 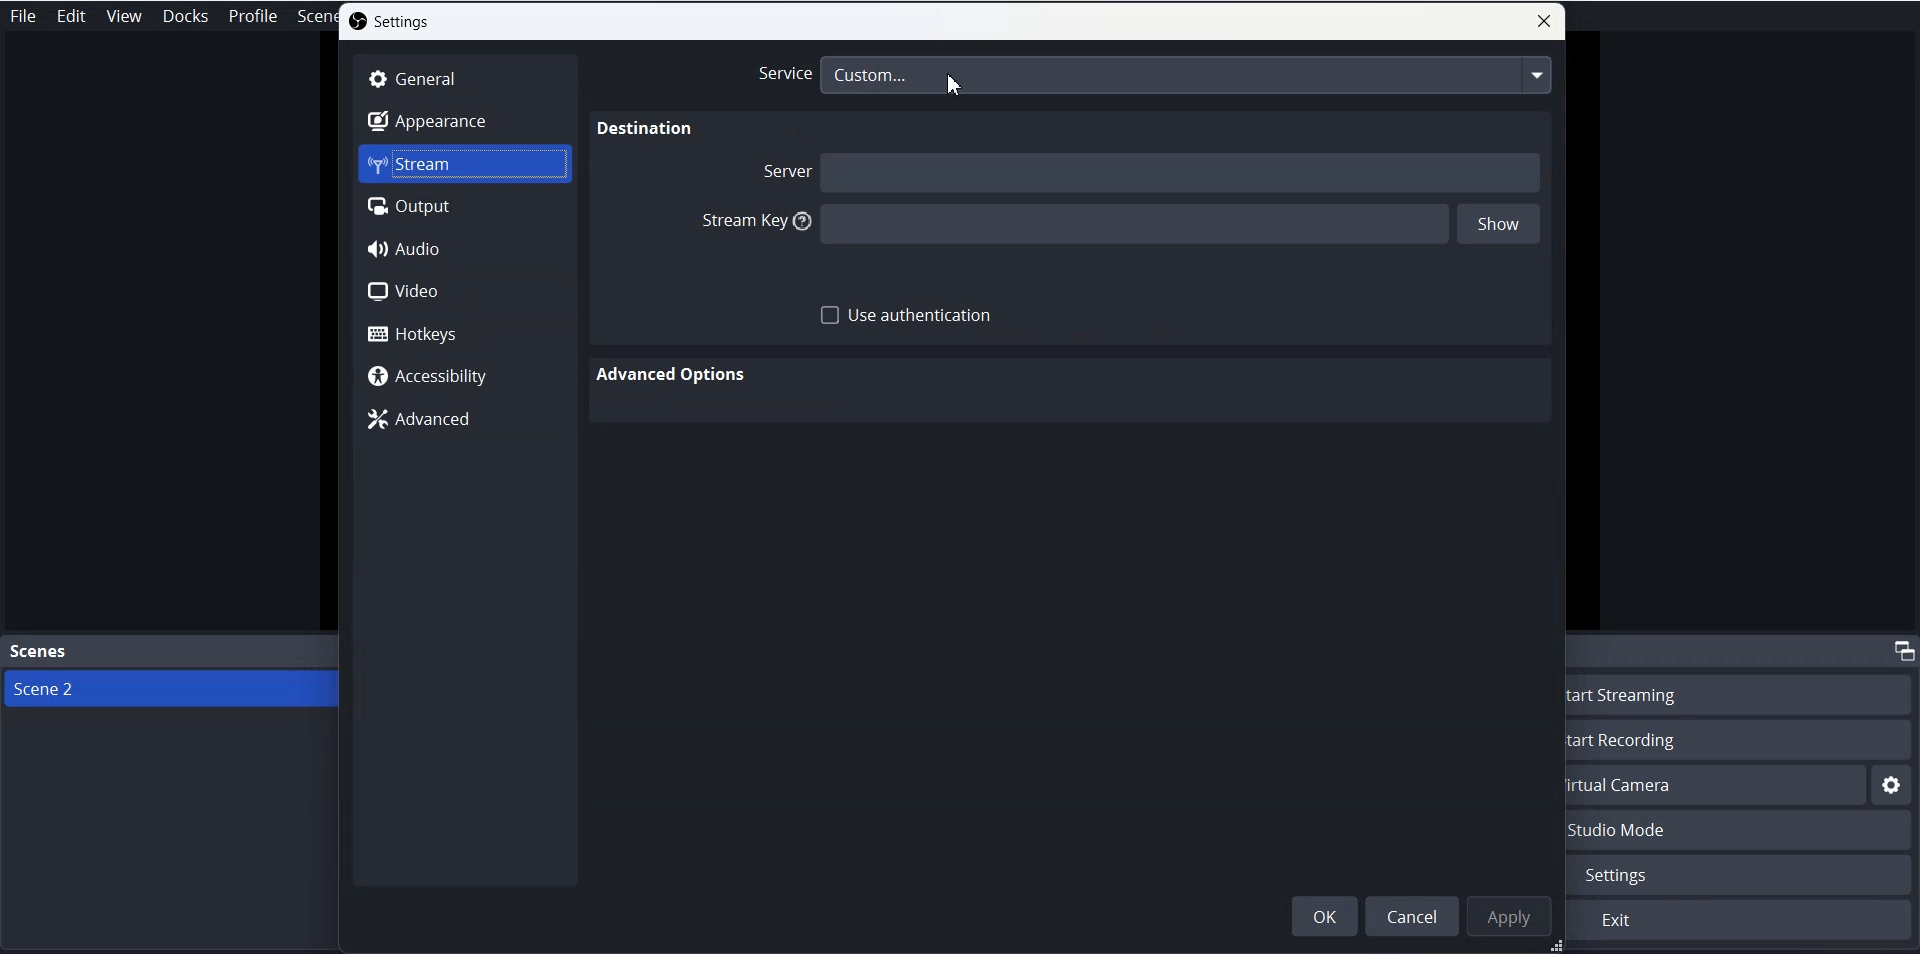 I want to click on Settings, so click(x=1744, y=875).